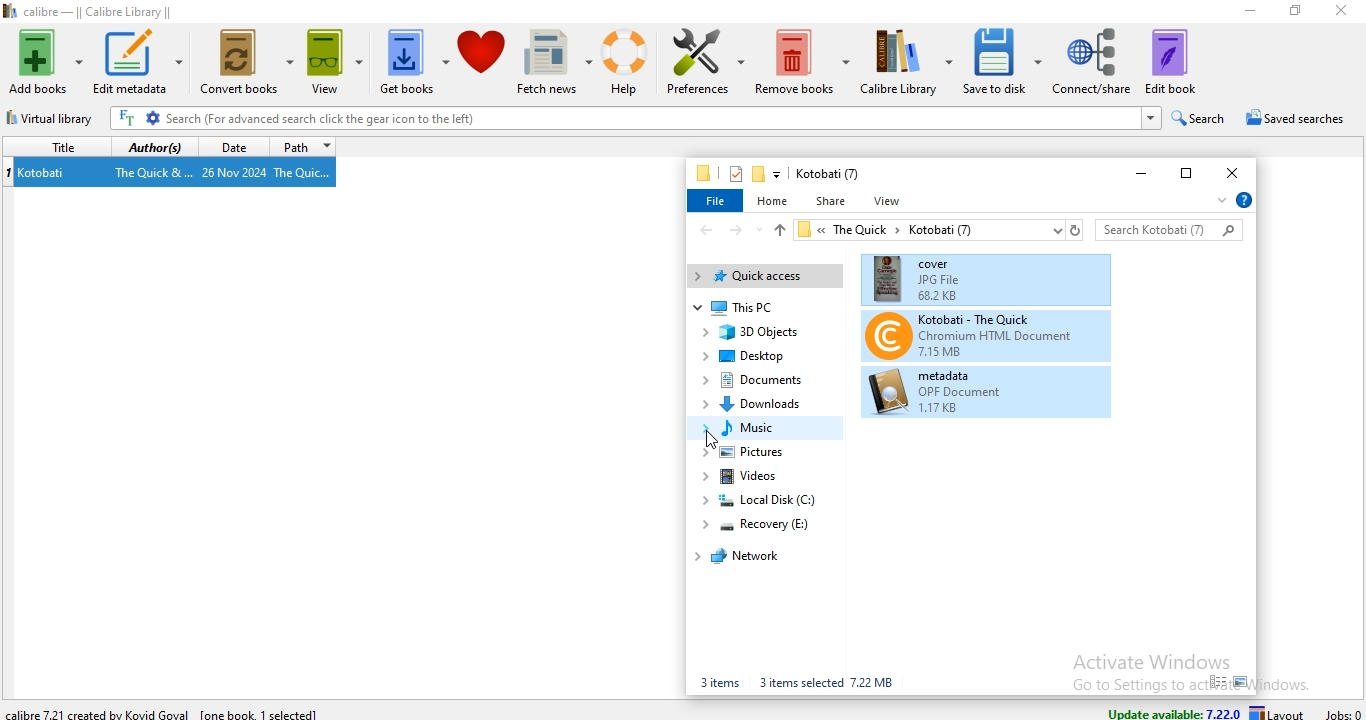 Image resolution: width=1366 pixels, height=720 pixels. Describe the element at coordinates (1281, 712) in the screenshot. I see `layout` at that location.